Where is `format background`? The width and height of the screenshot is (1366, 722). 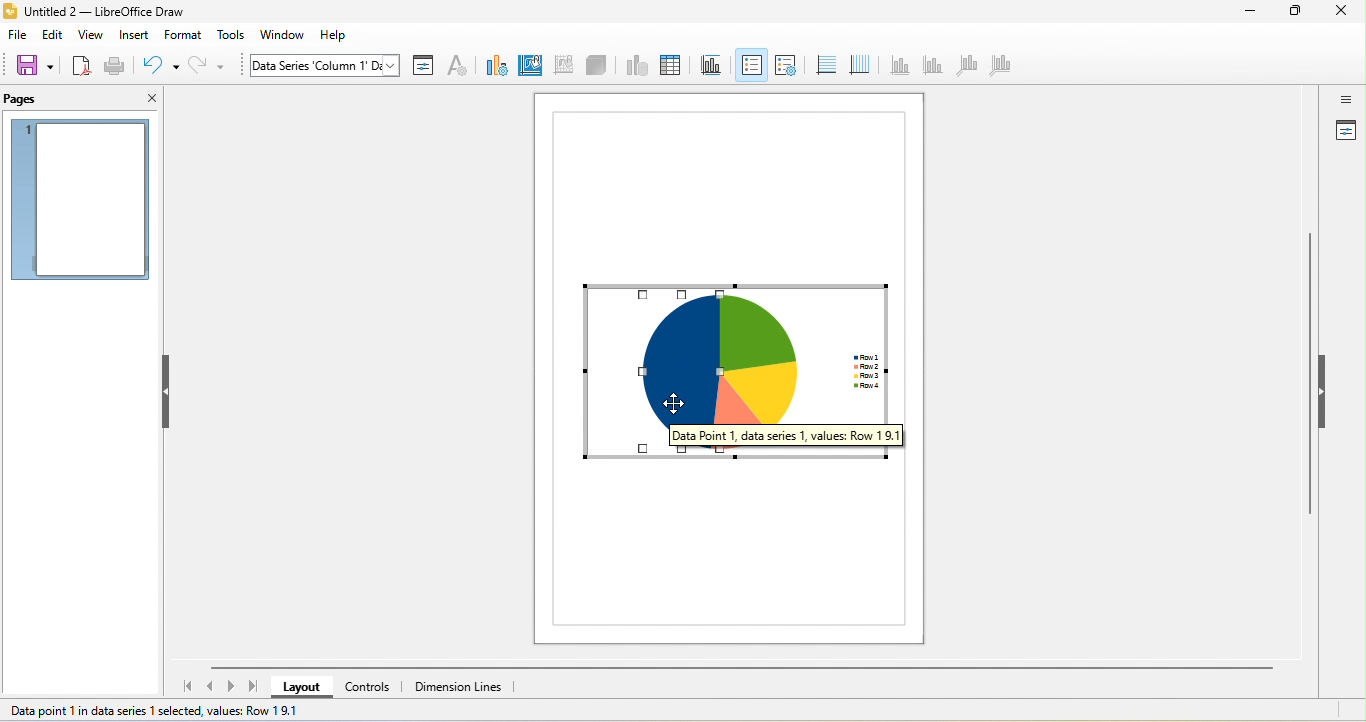
format background is located at coordinates (529, 65).